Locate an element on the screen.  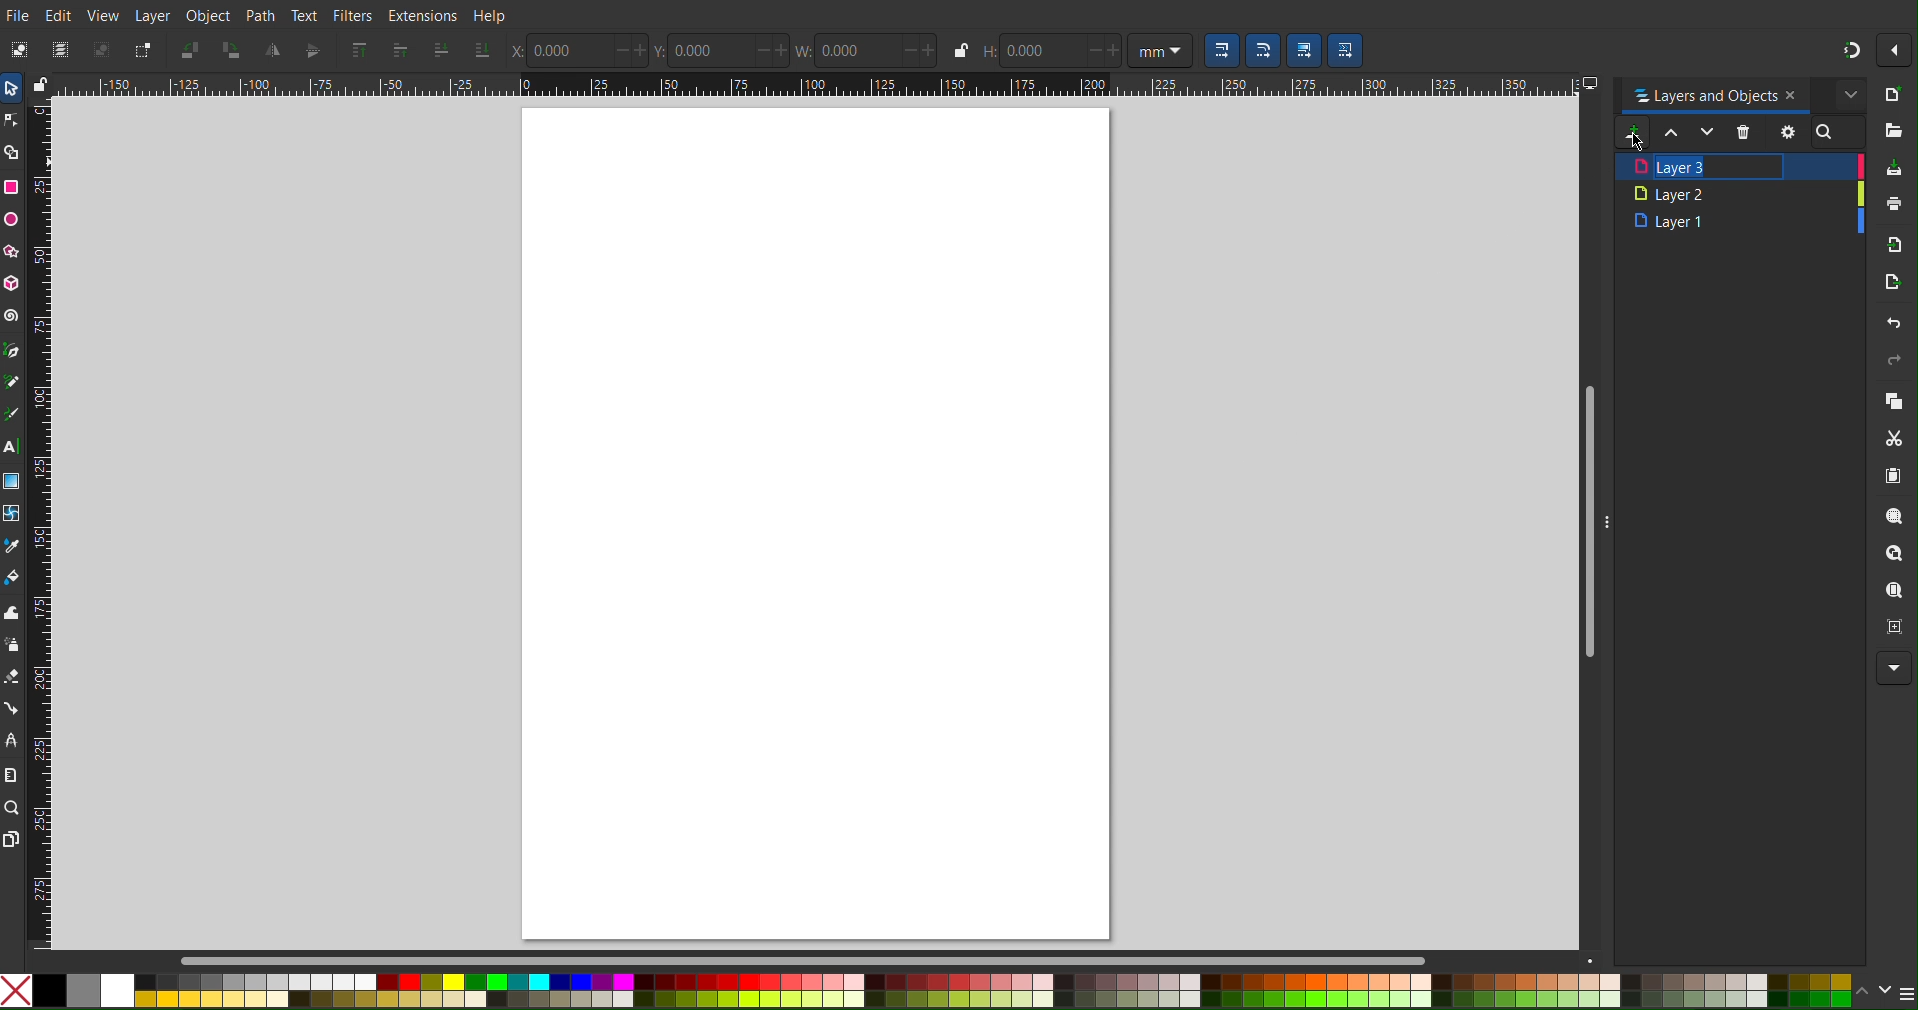
Toggle Selection Box is located at coordinates (143, 50).